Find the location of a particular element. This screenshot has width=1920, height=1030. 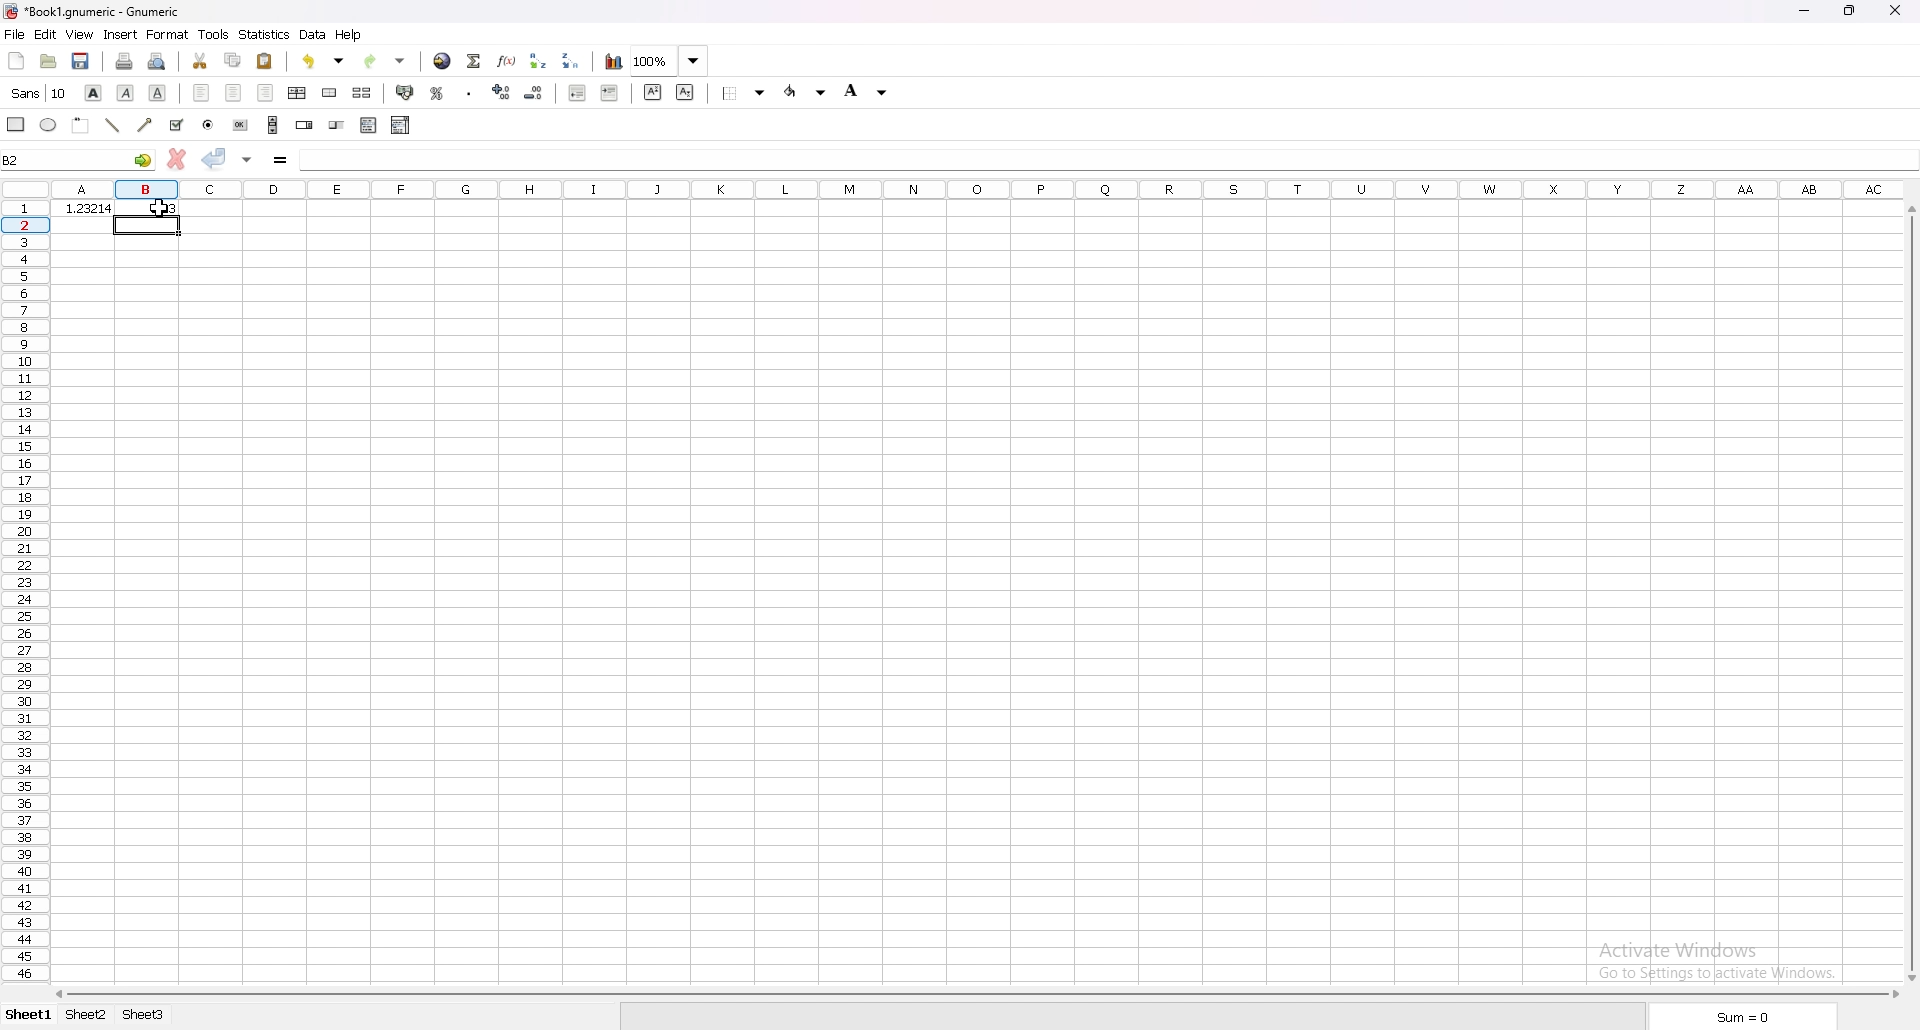

function is located at coordinates (507, 60).